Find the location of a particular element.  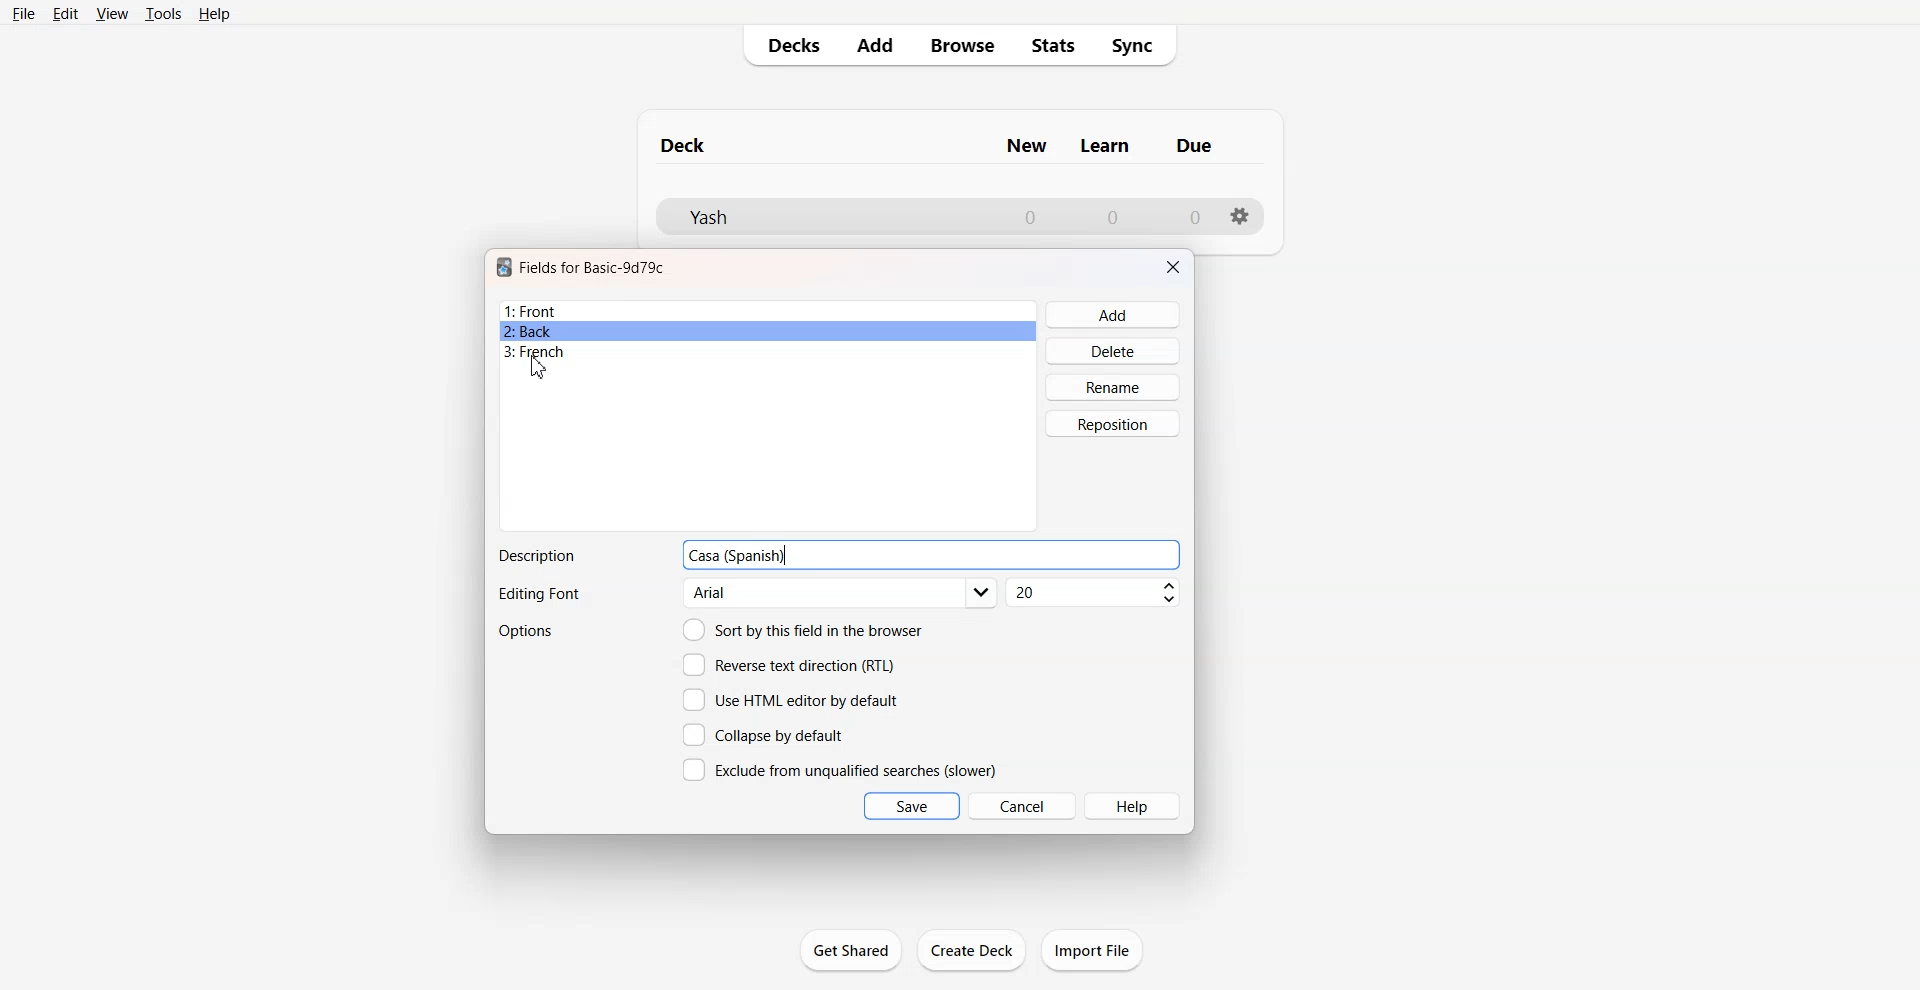

Collapse by default is located at coordinates (767, 734).